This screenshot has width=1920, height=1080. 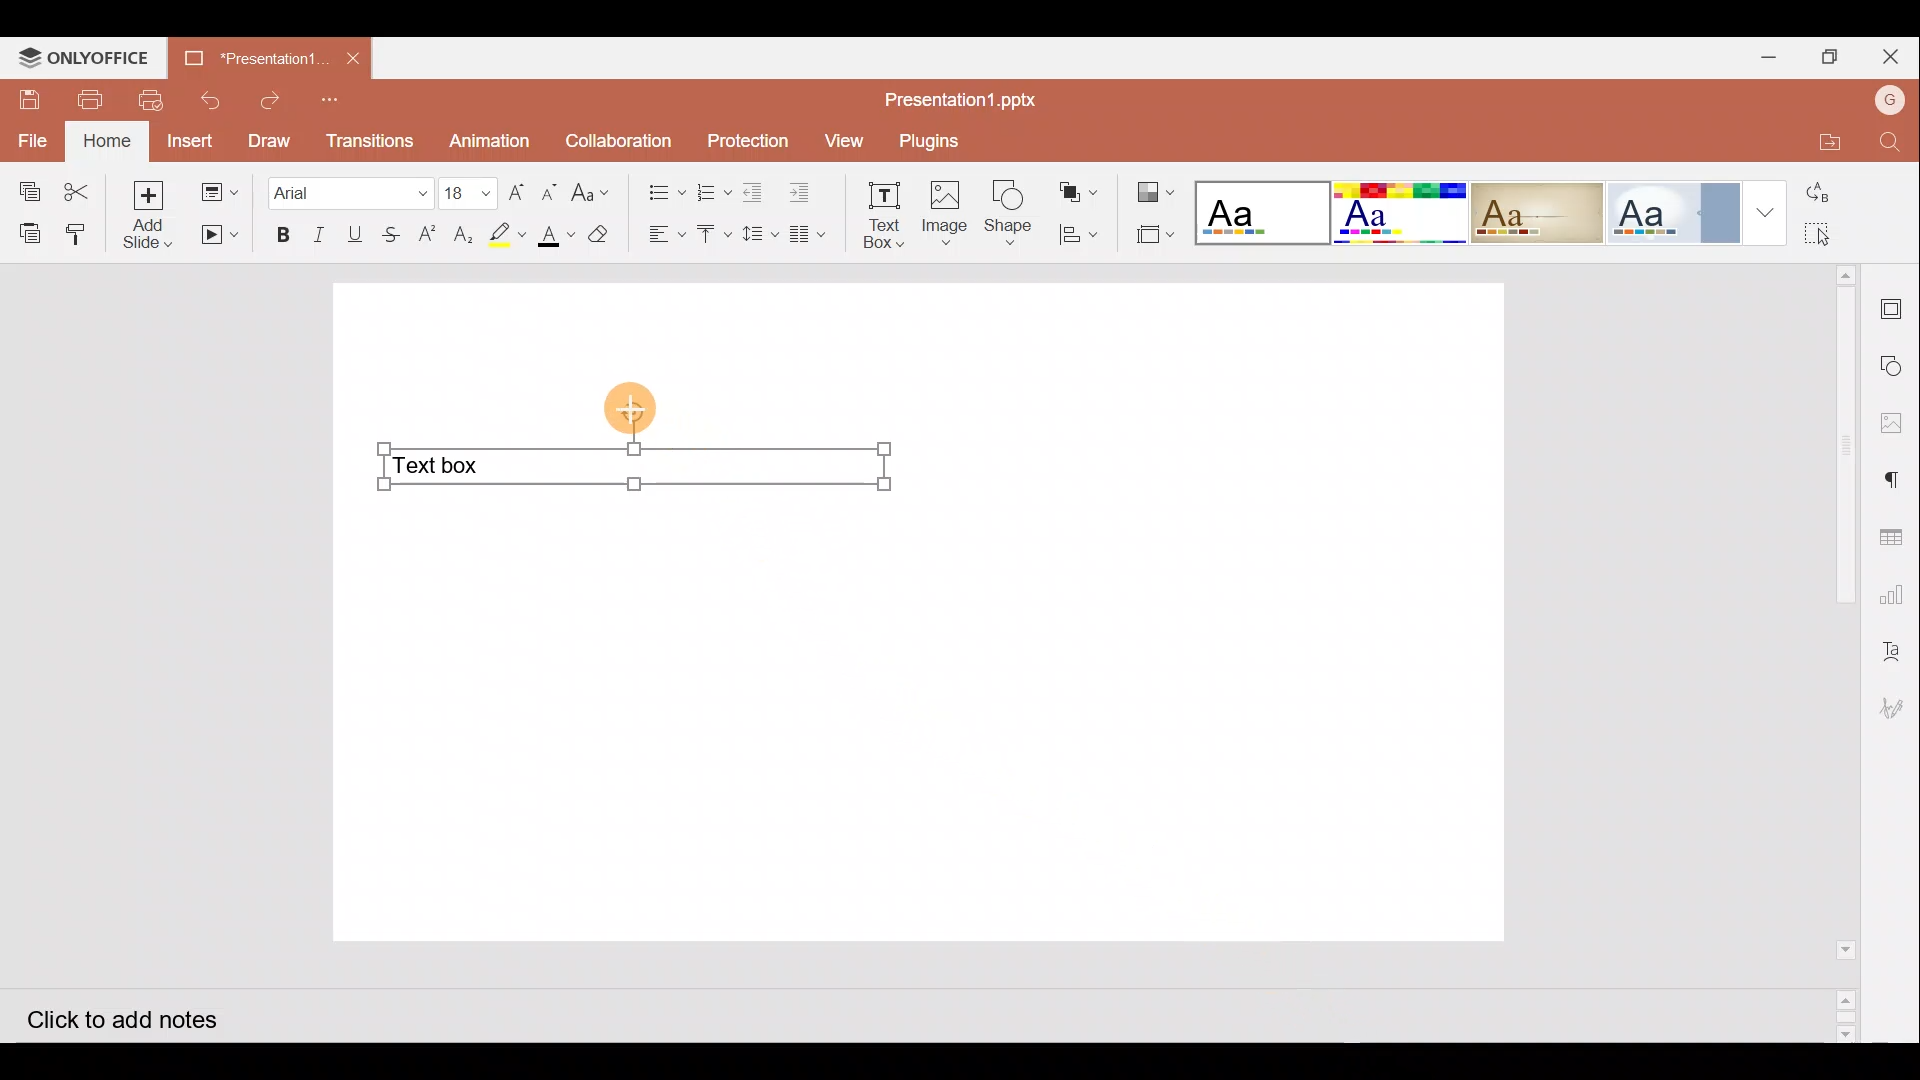 I want to click on Text box, so click(x=631, y=472).